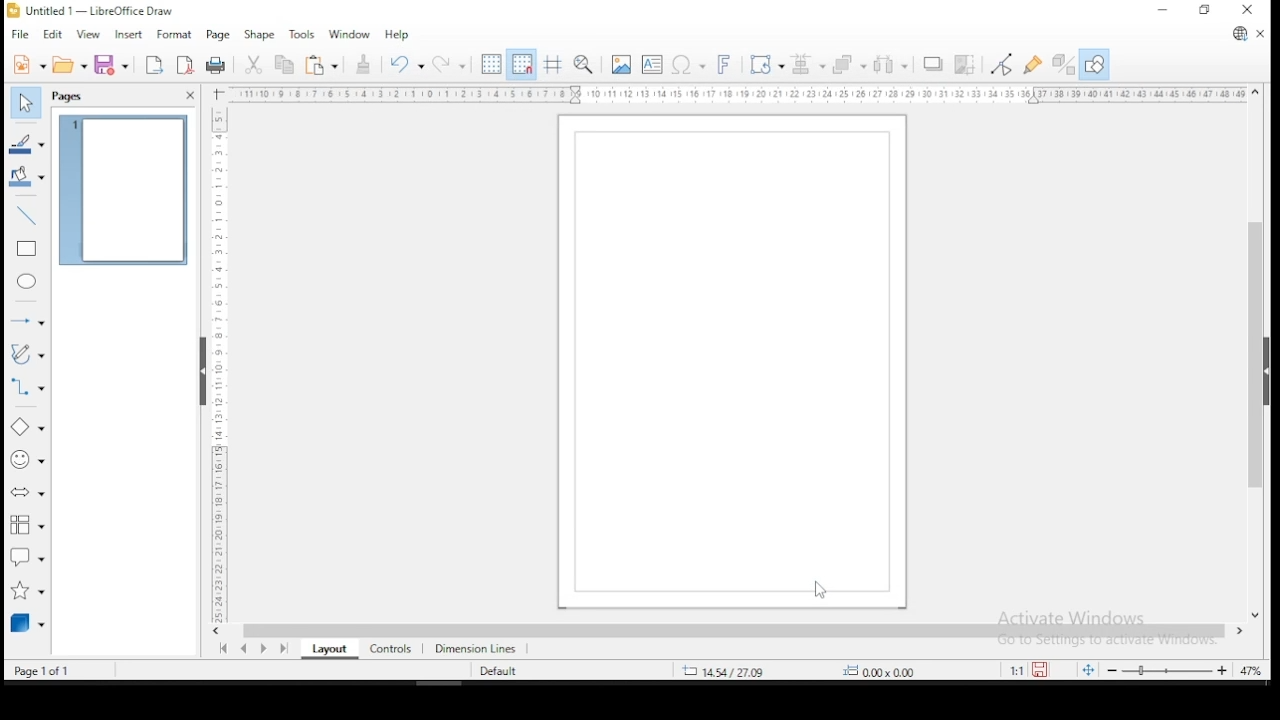 The height and width of the screenshot is (720, 1280). I want to click on clone formatting, so click(363, 65).